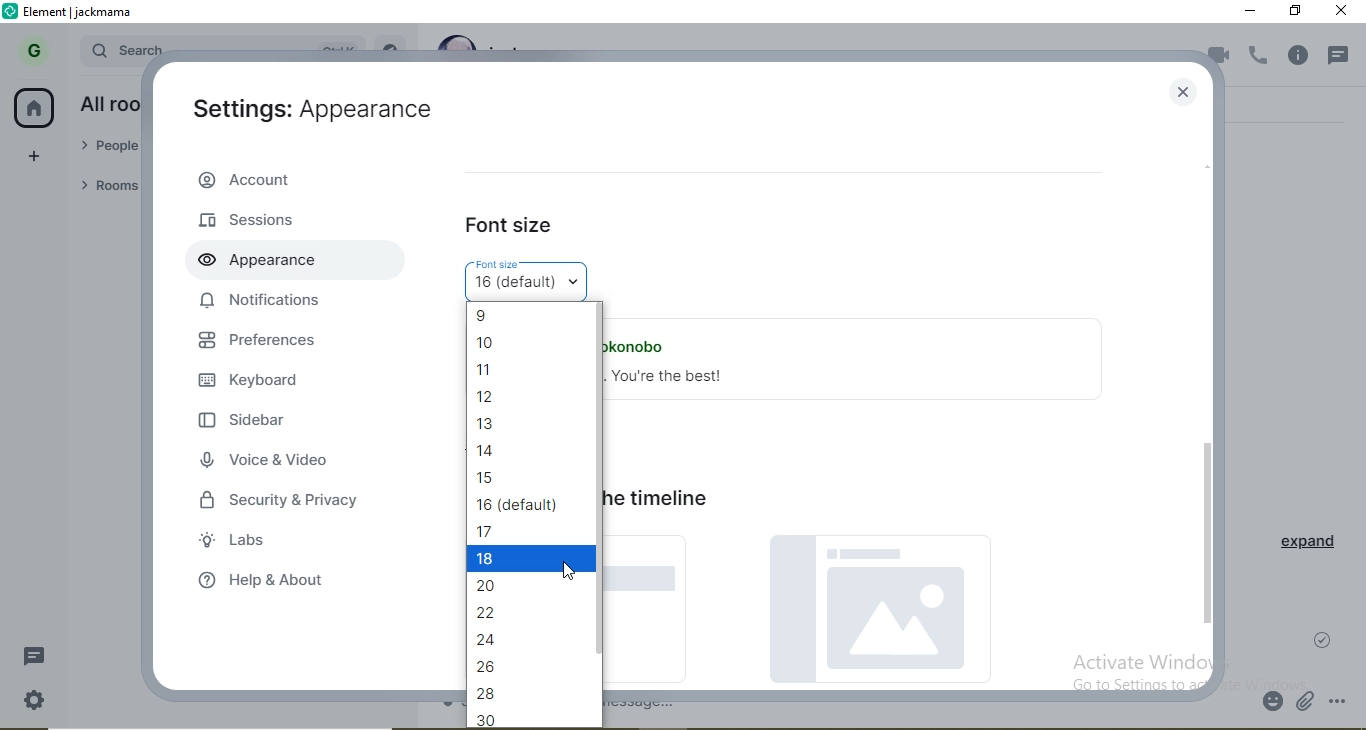 The width and height of the screenshot is (1366, 730). I want to click on notification, so click(1342, 51).